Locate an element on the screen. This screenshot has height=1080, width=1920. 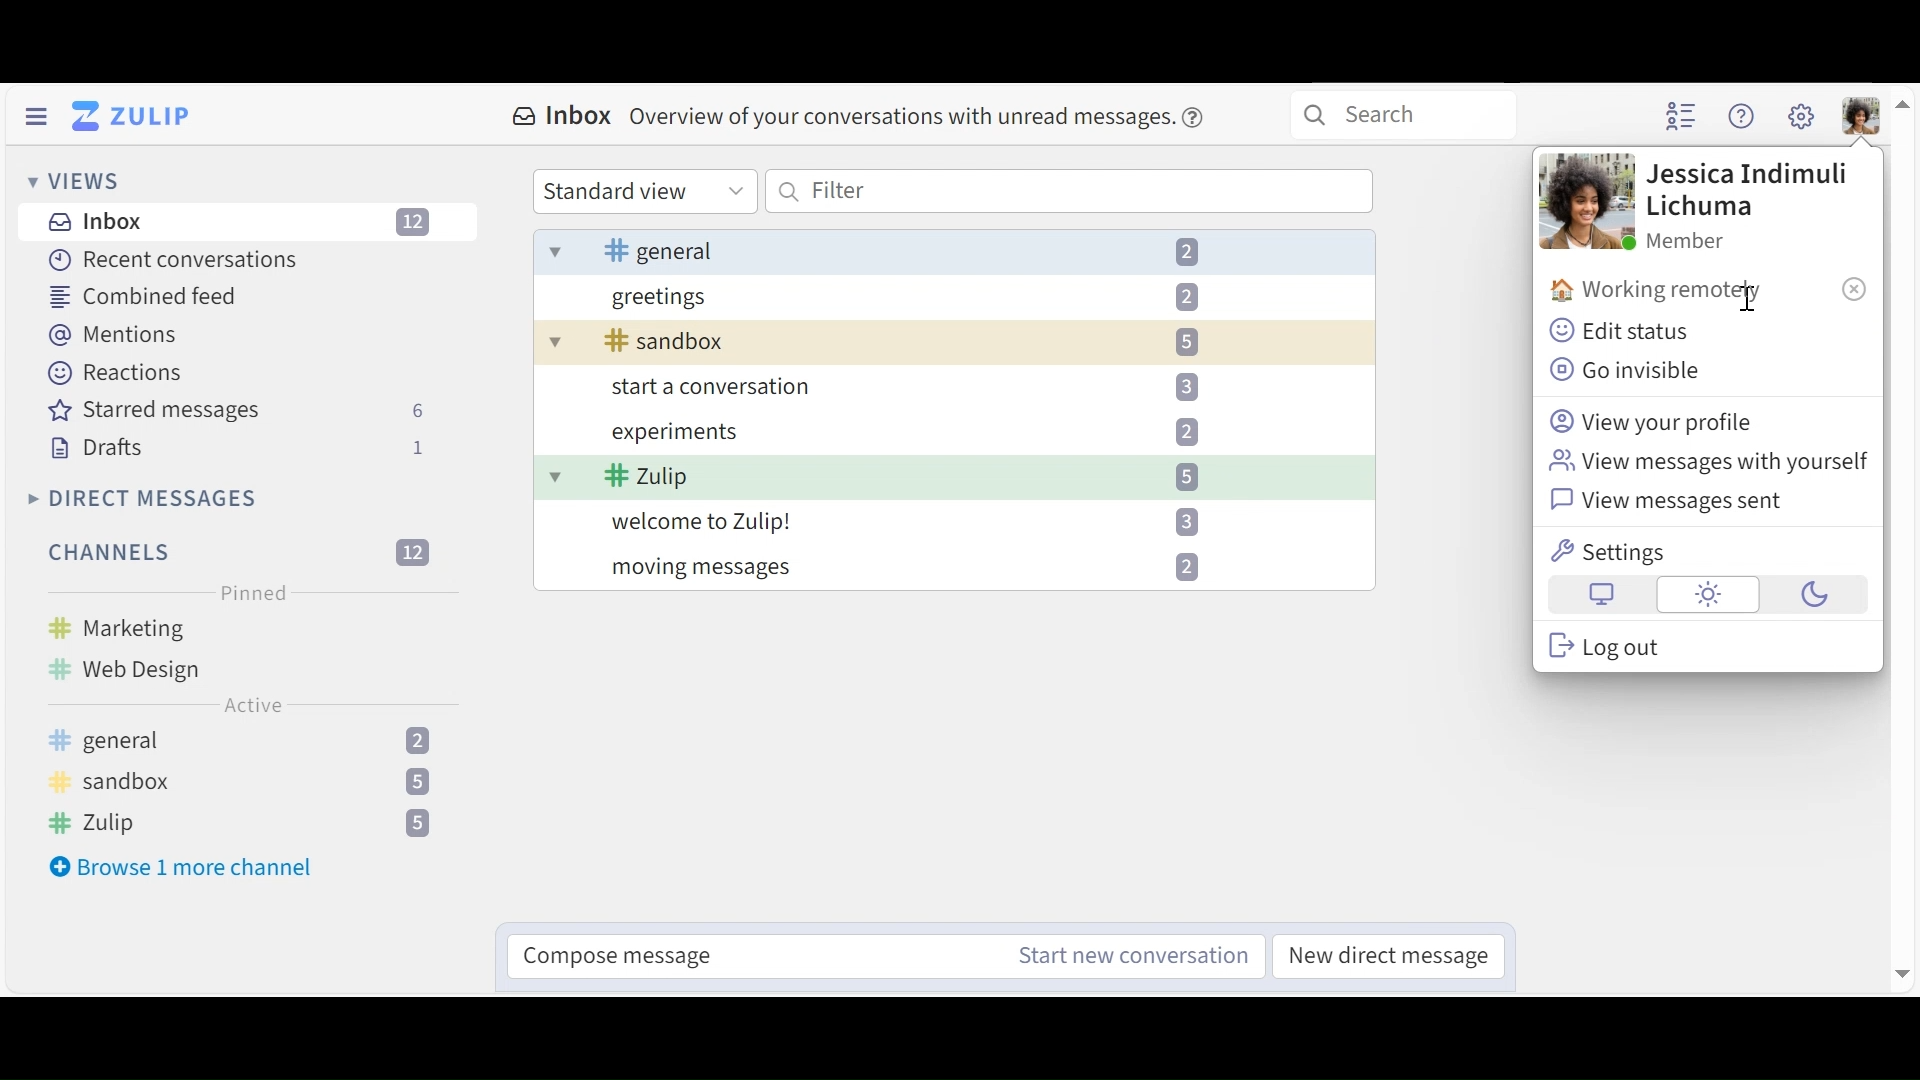
2 is located at coordinates (1186, 569).